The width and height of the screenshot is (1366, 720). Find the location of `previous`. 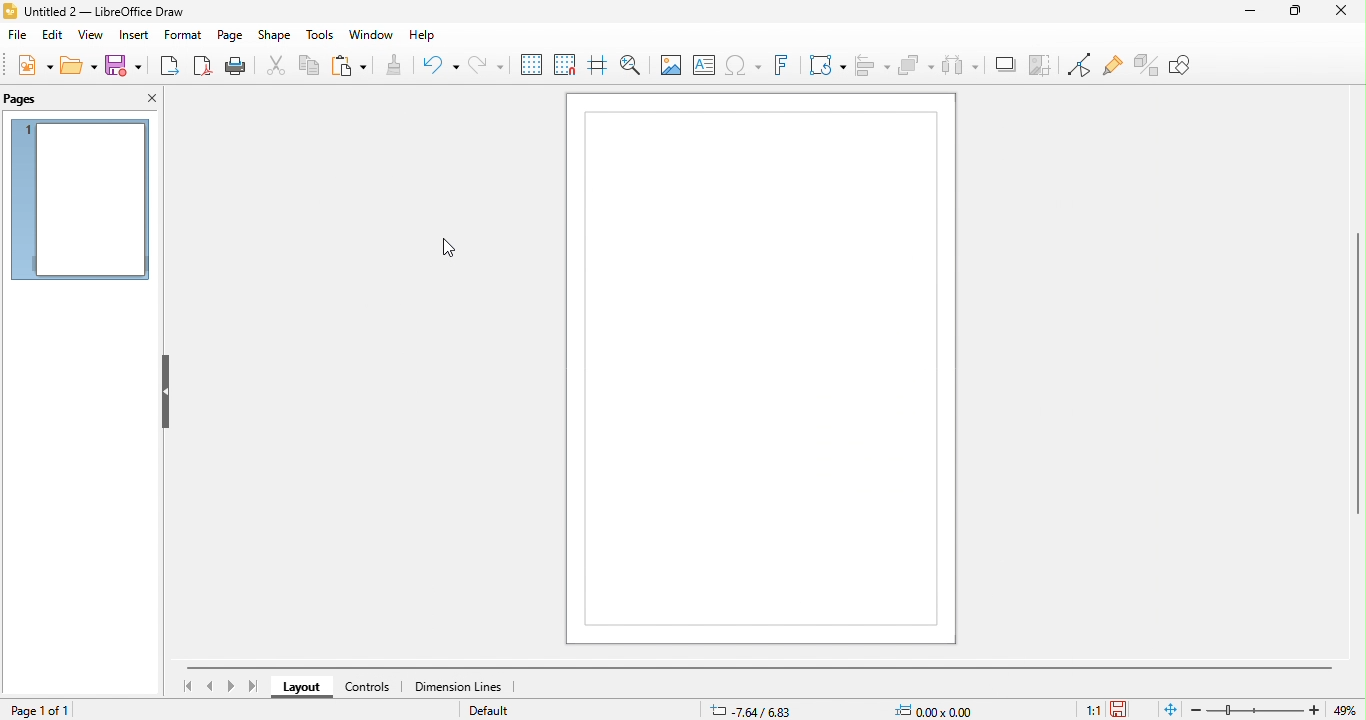

previous is located at coordinates (212, 687).